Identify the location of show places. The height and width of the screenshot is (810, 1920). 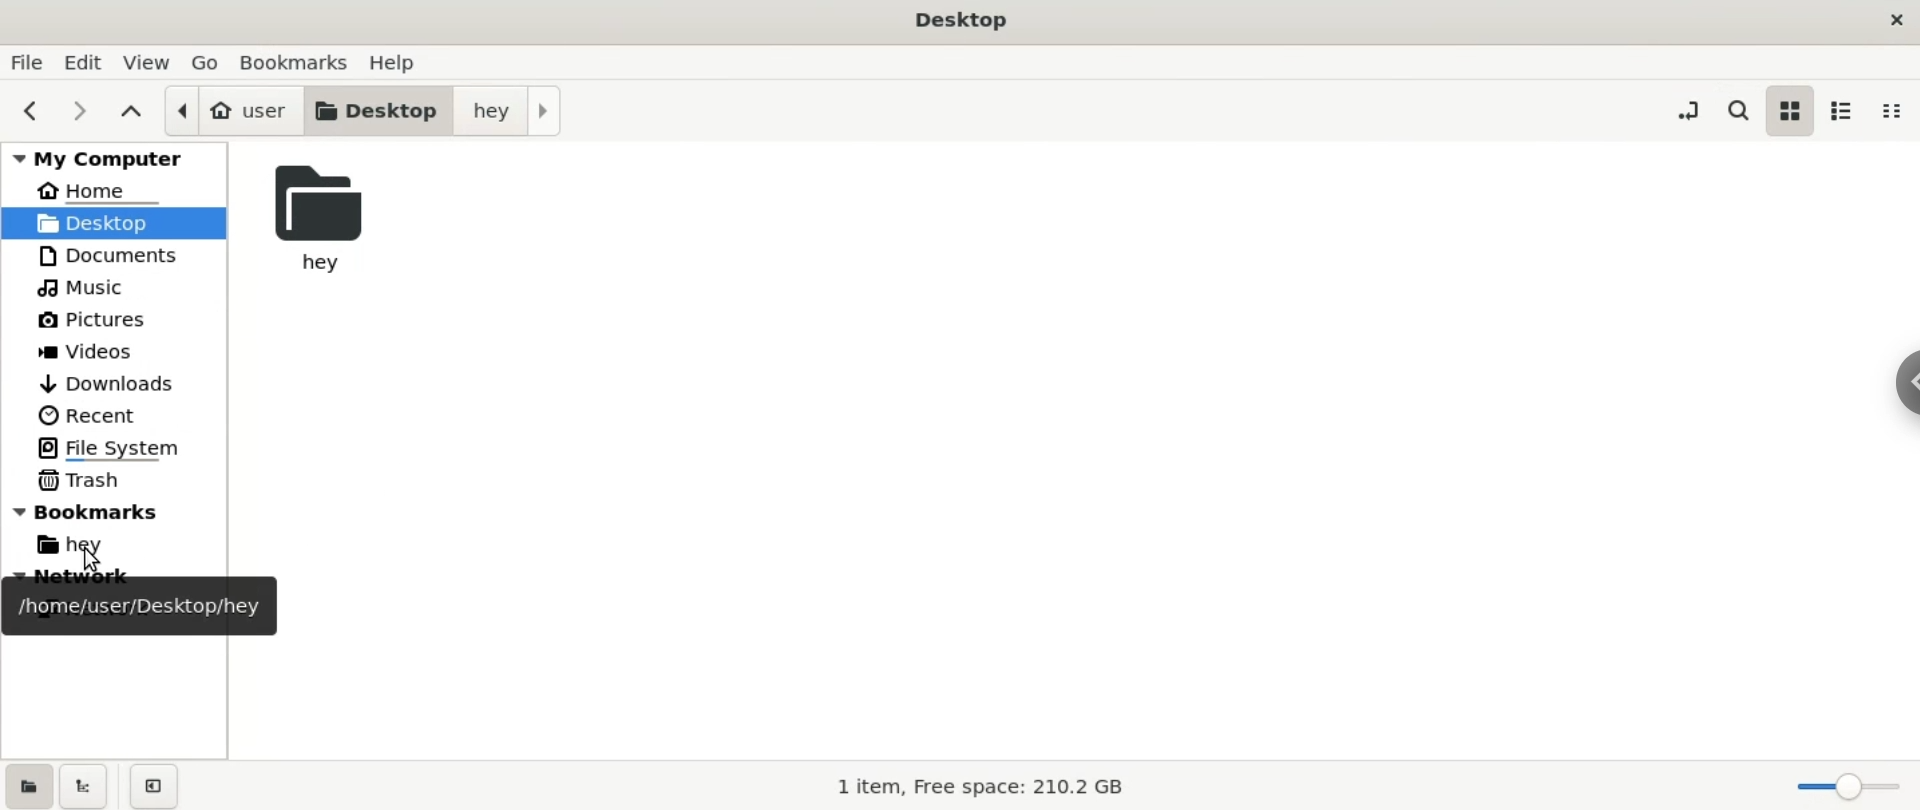
(26, 784).